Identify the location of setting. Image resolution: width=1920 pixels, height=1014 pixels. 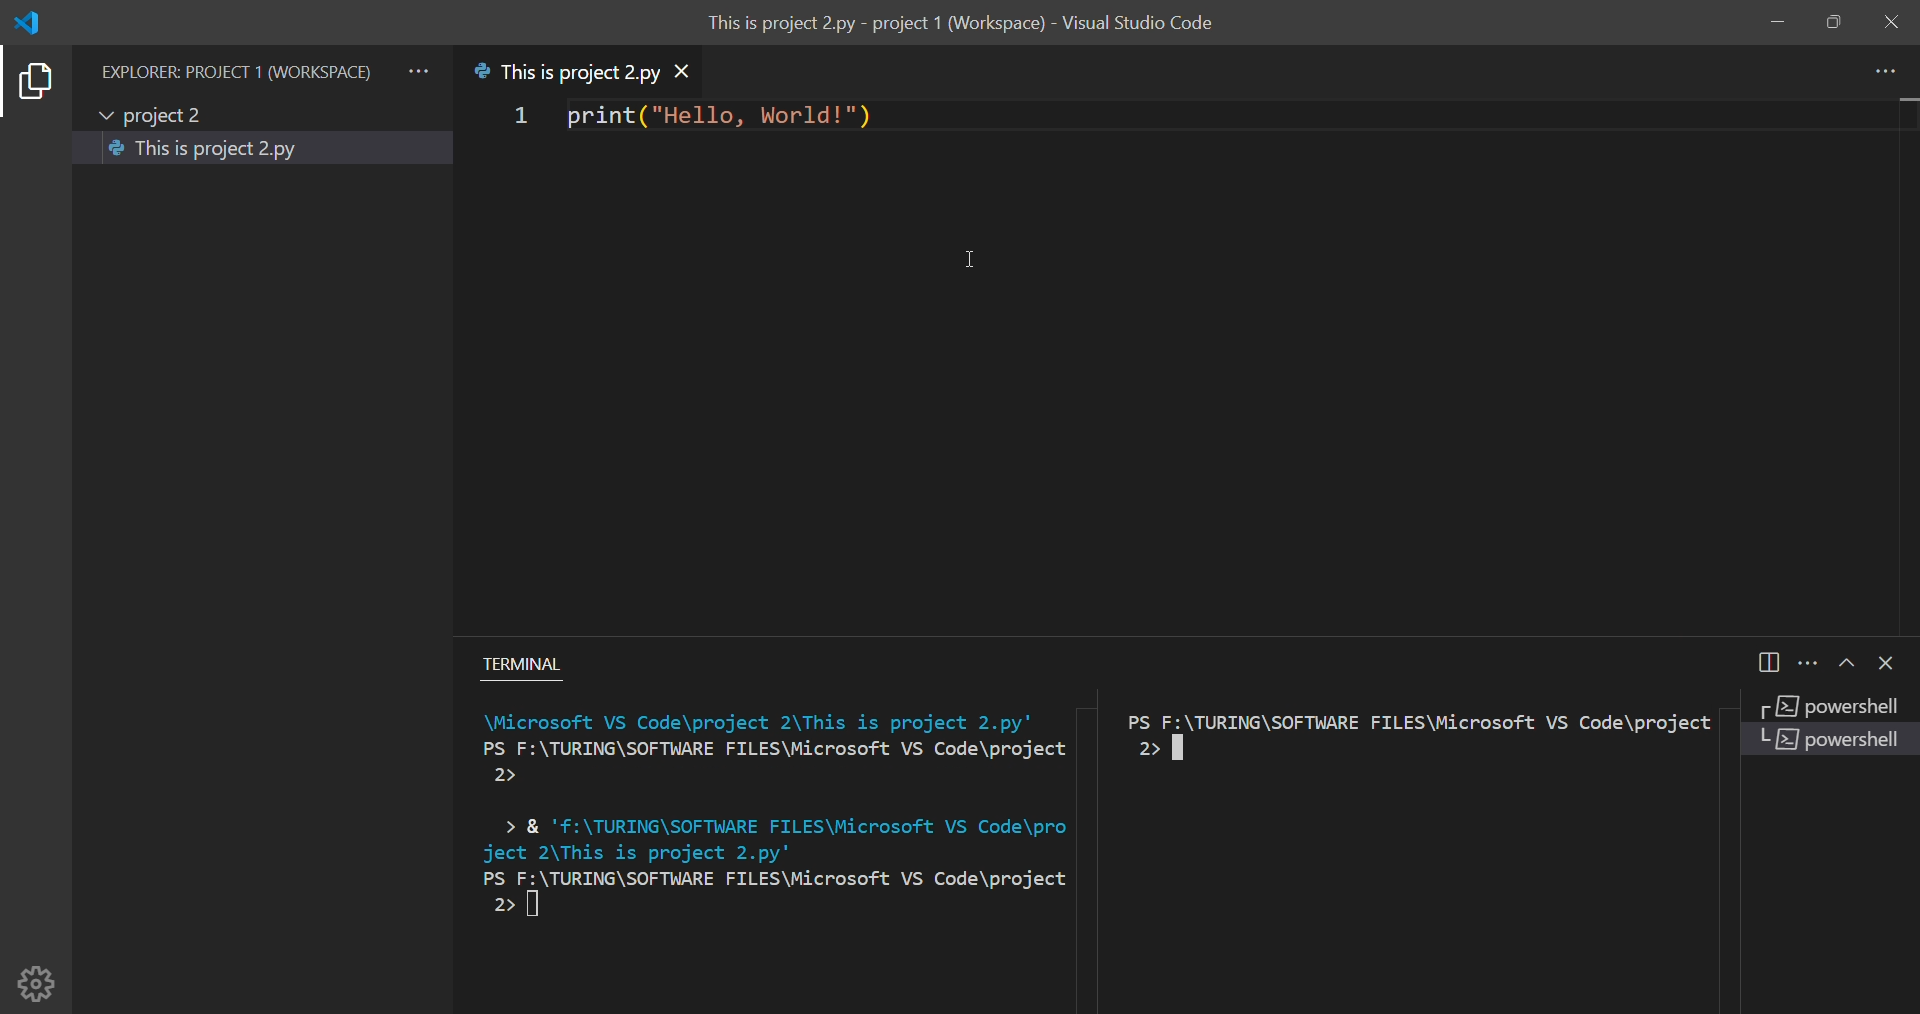
(39, 976).